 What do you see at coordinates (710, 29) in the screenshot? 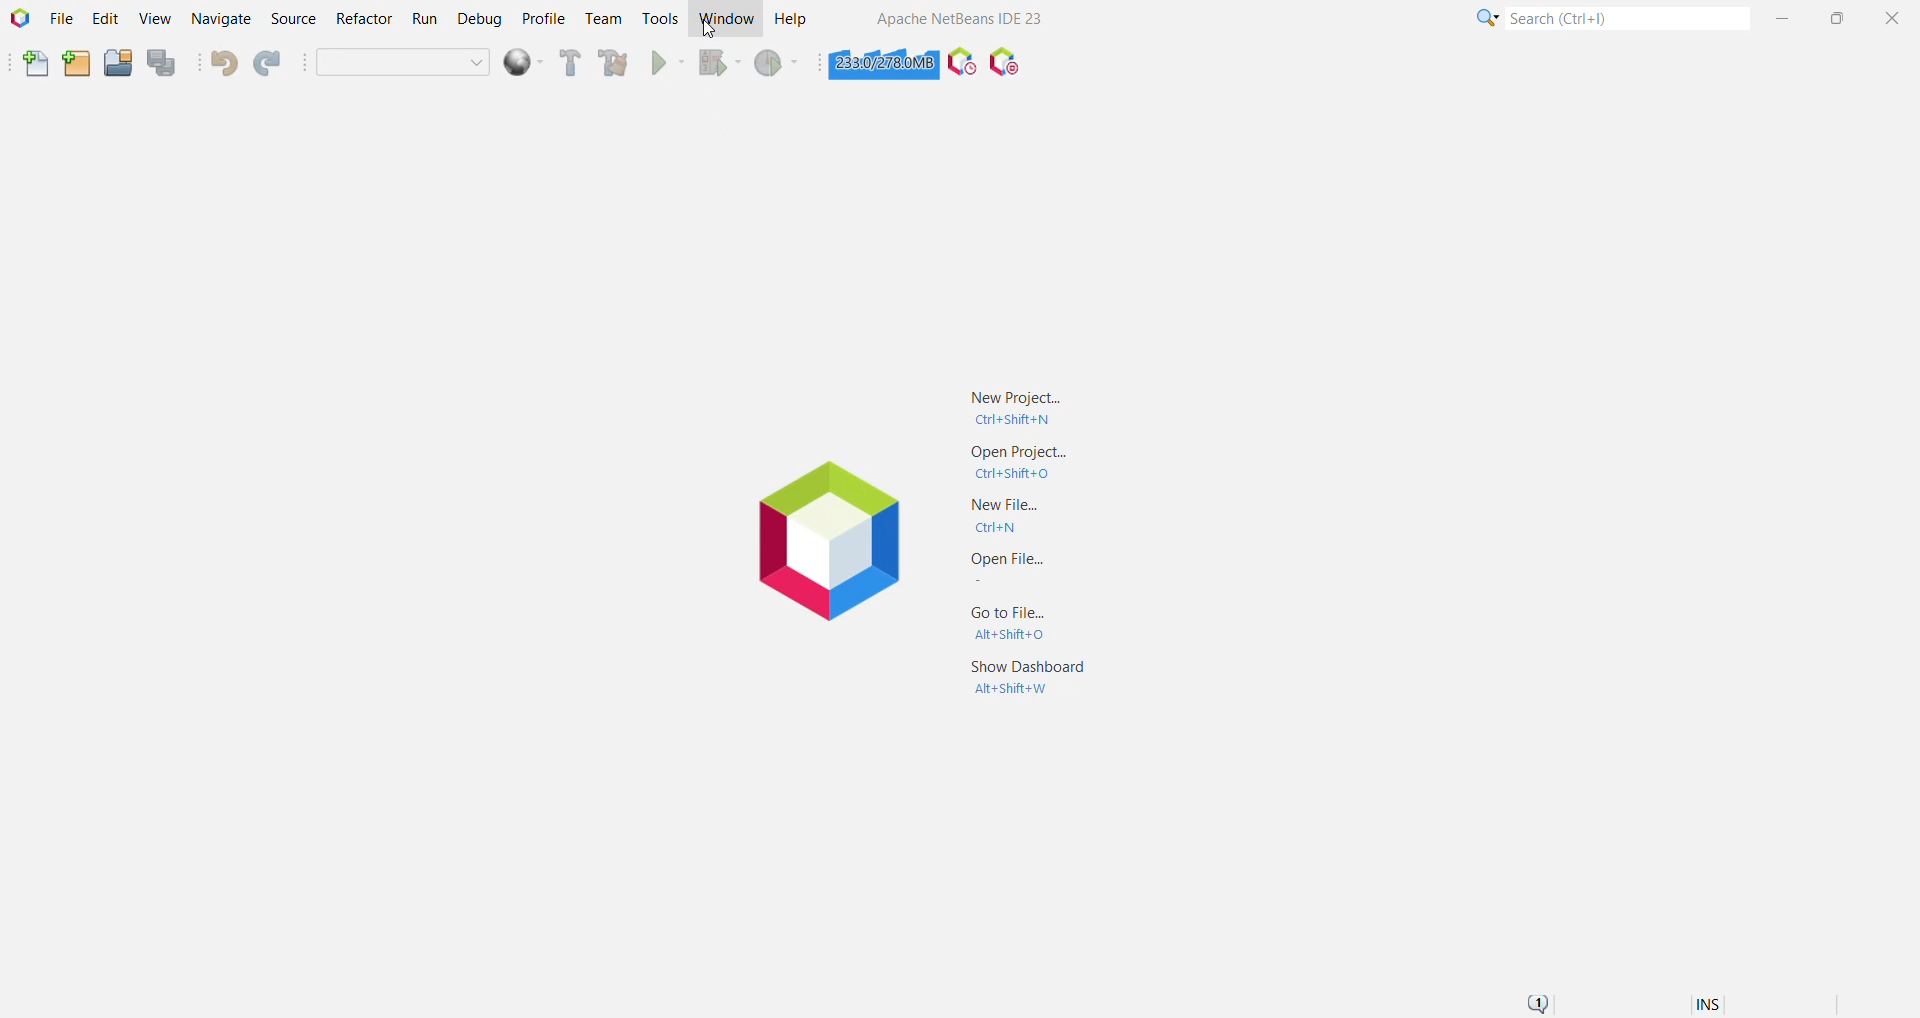
I see `cursor` at bounding box center [710, 29].